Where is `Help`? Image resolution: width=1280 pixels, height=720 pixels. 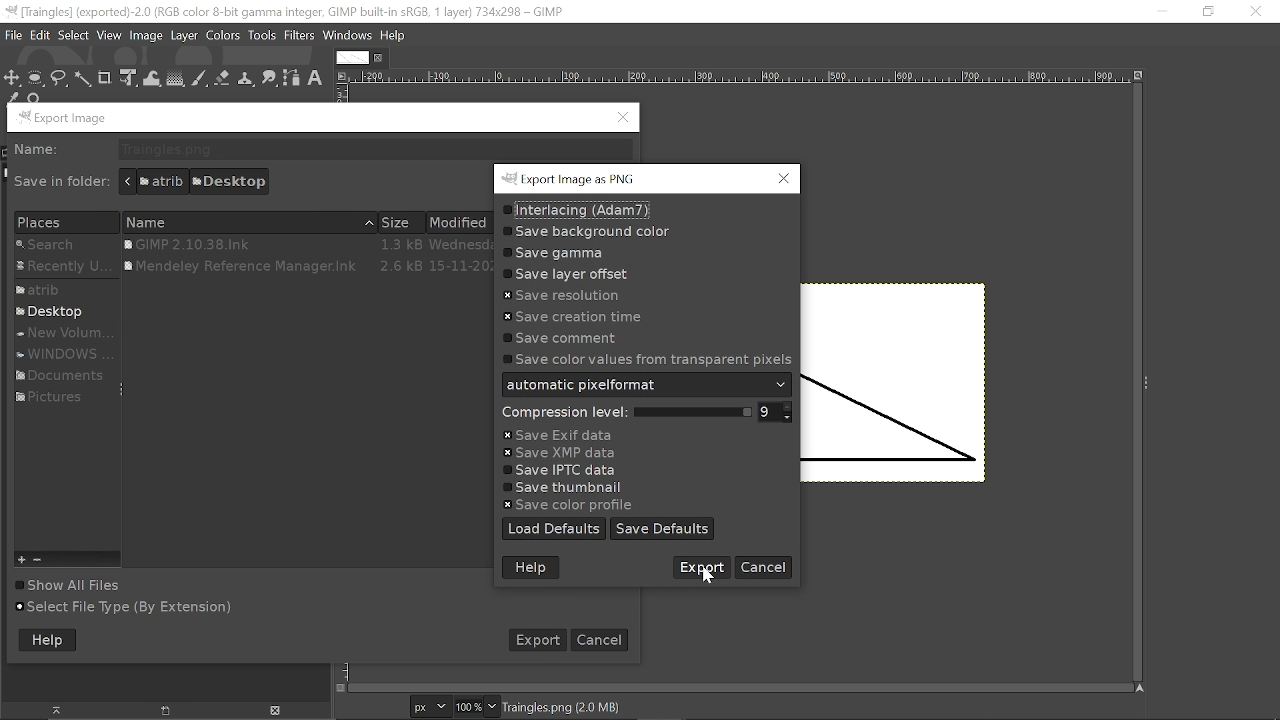 Help is located at coordinates (531, 568).